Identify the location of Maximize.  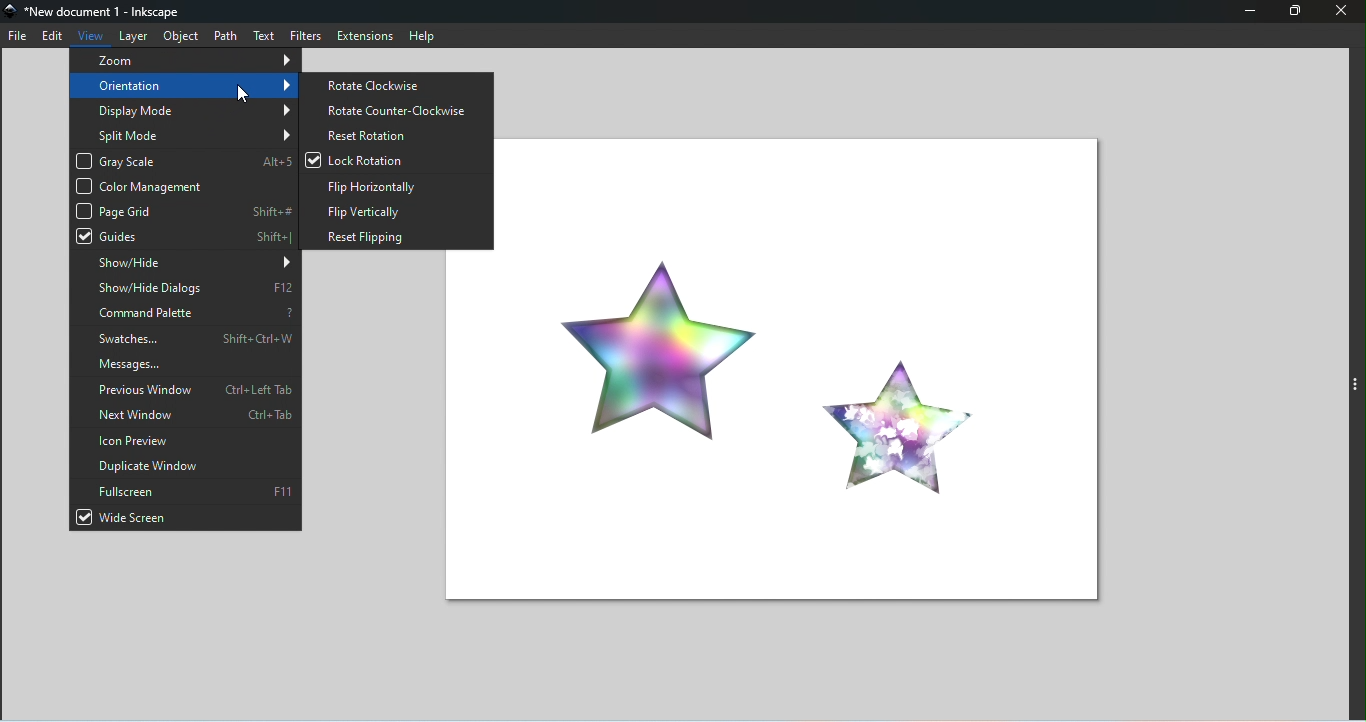
(1300, 13).